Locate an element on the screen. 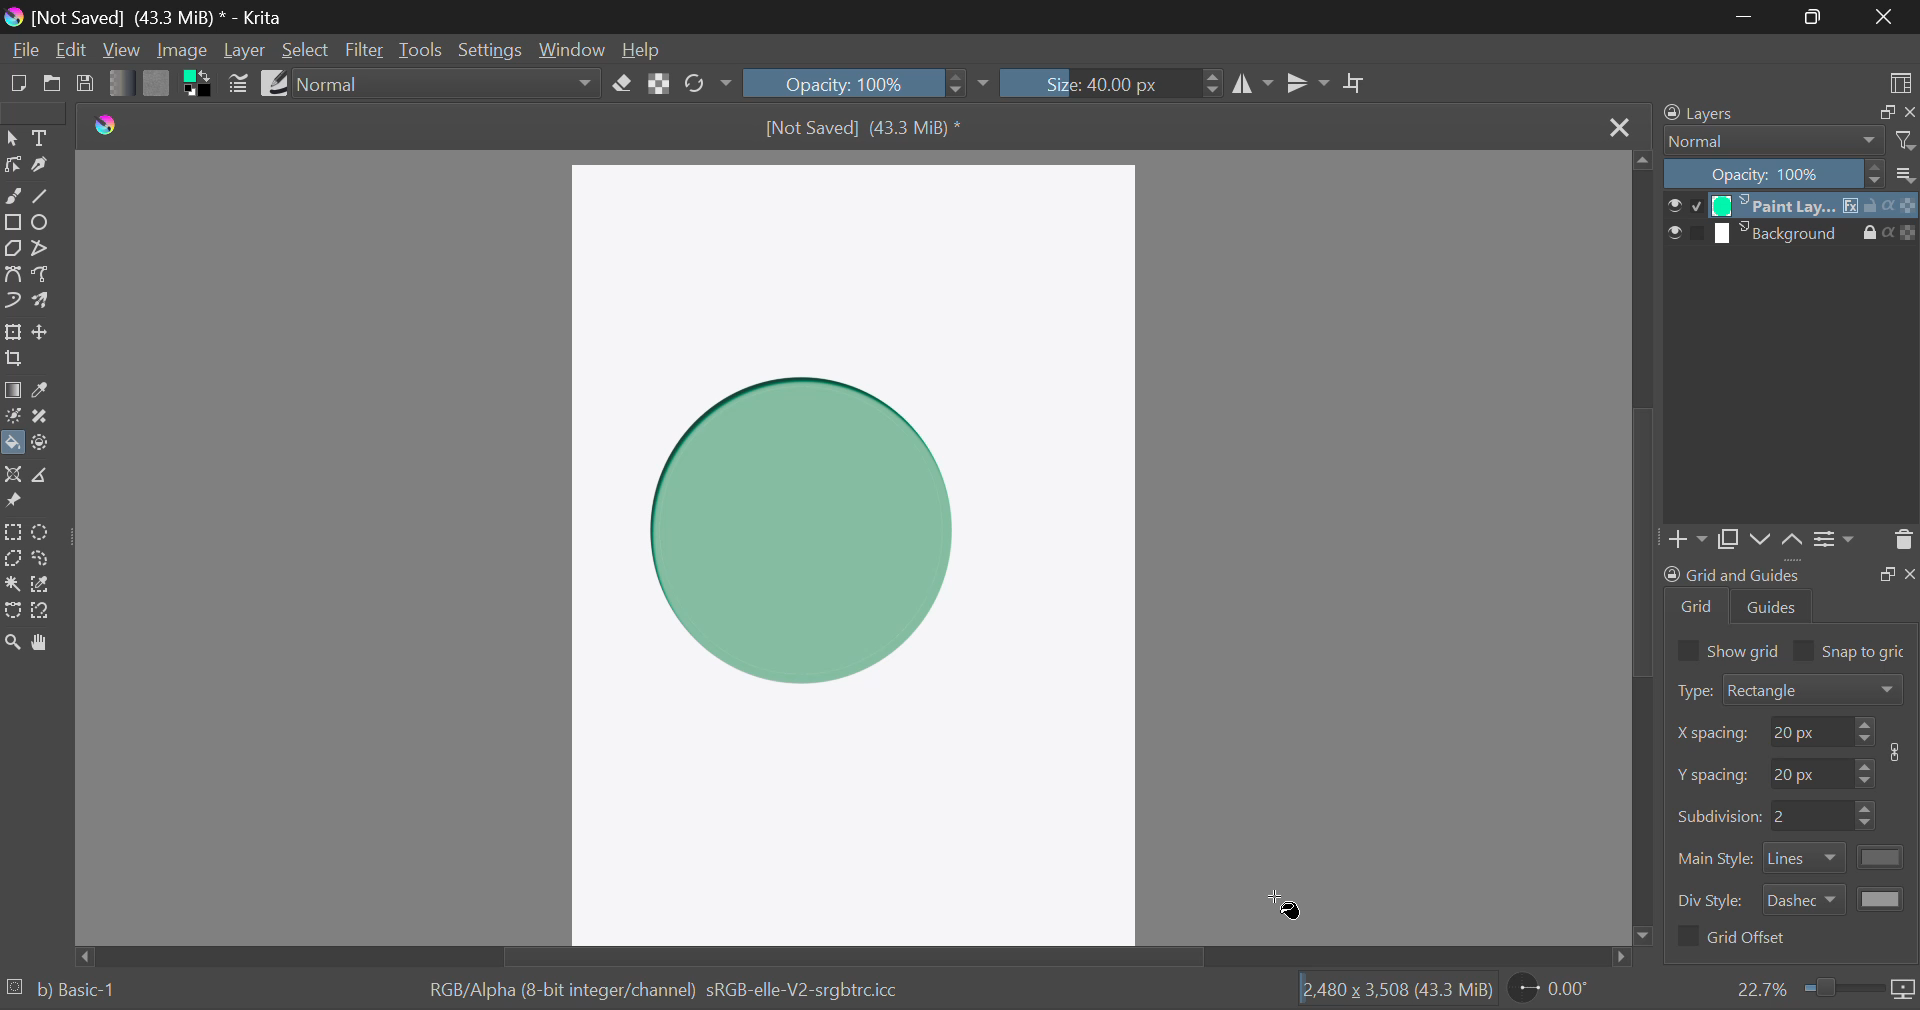  Edit is located at coordinates (72, 50).